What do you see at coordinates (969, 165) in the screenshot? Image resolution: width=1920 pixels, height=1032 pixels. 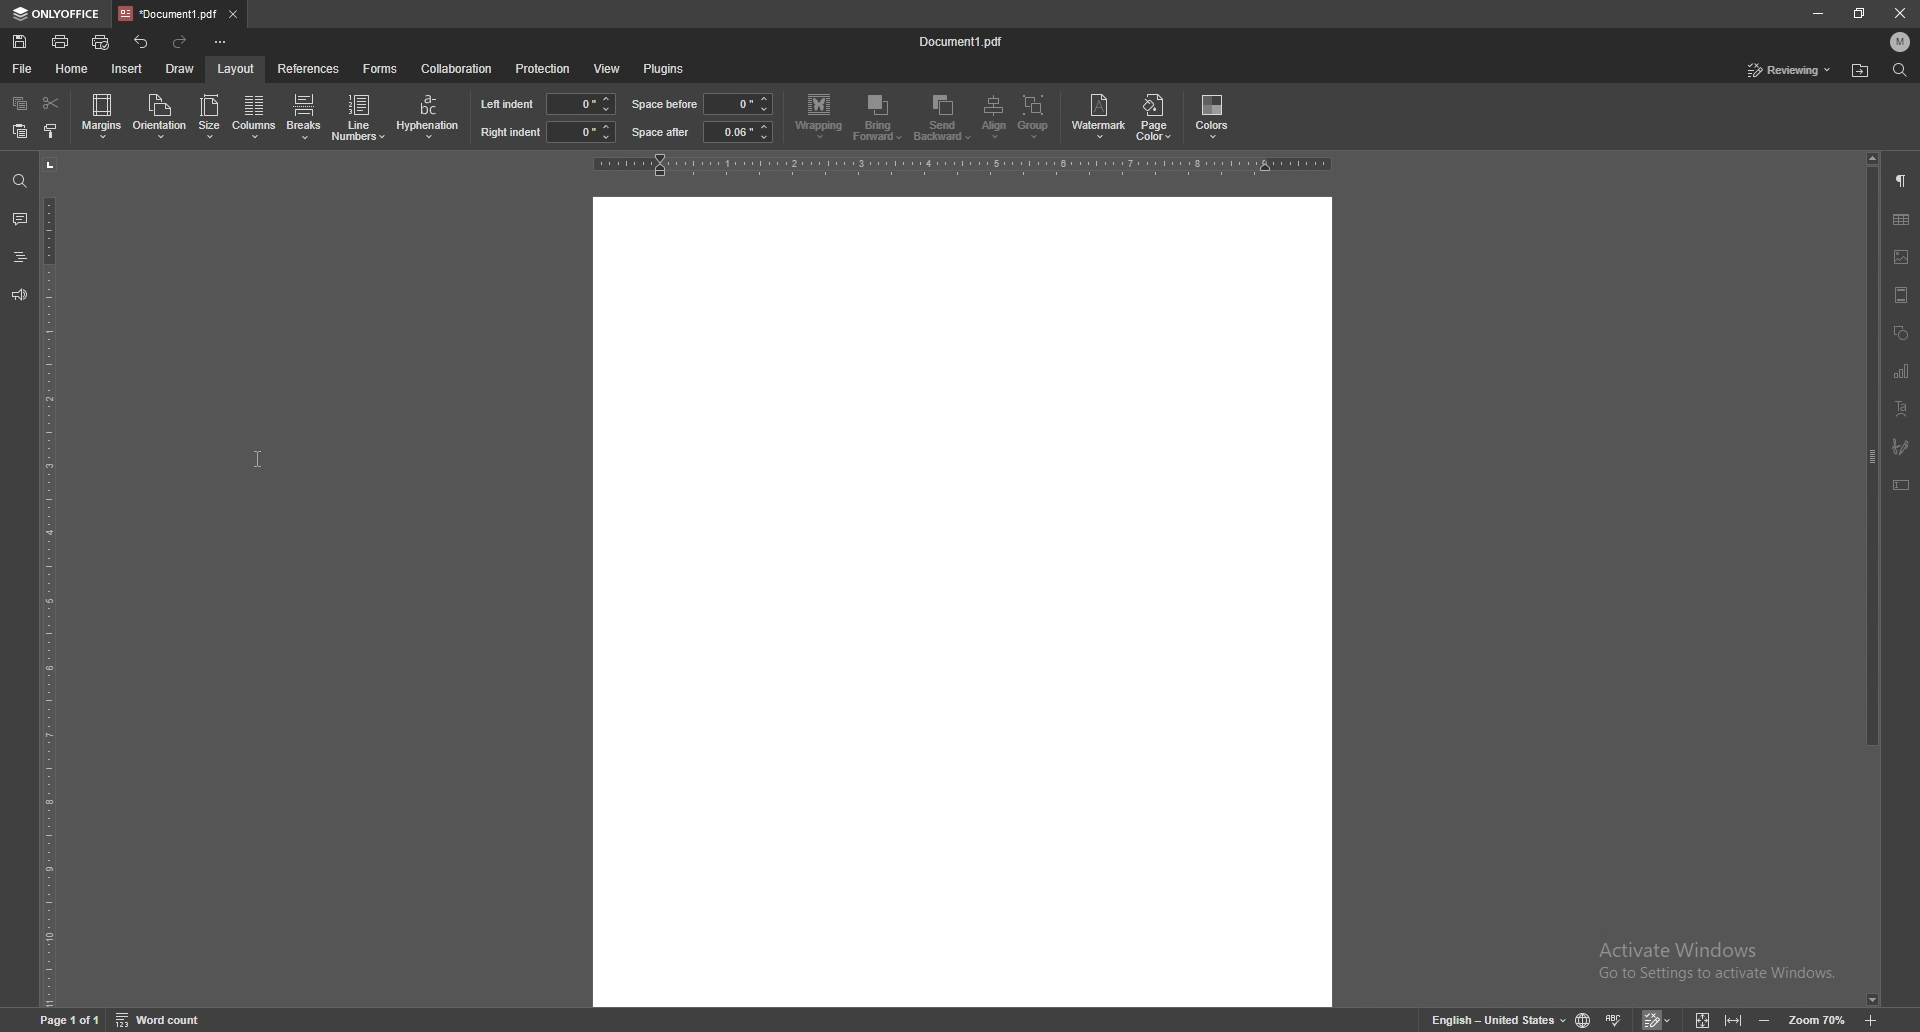 I see `horizontal scale` at bounding box center [969, 165].